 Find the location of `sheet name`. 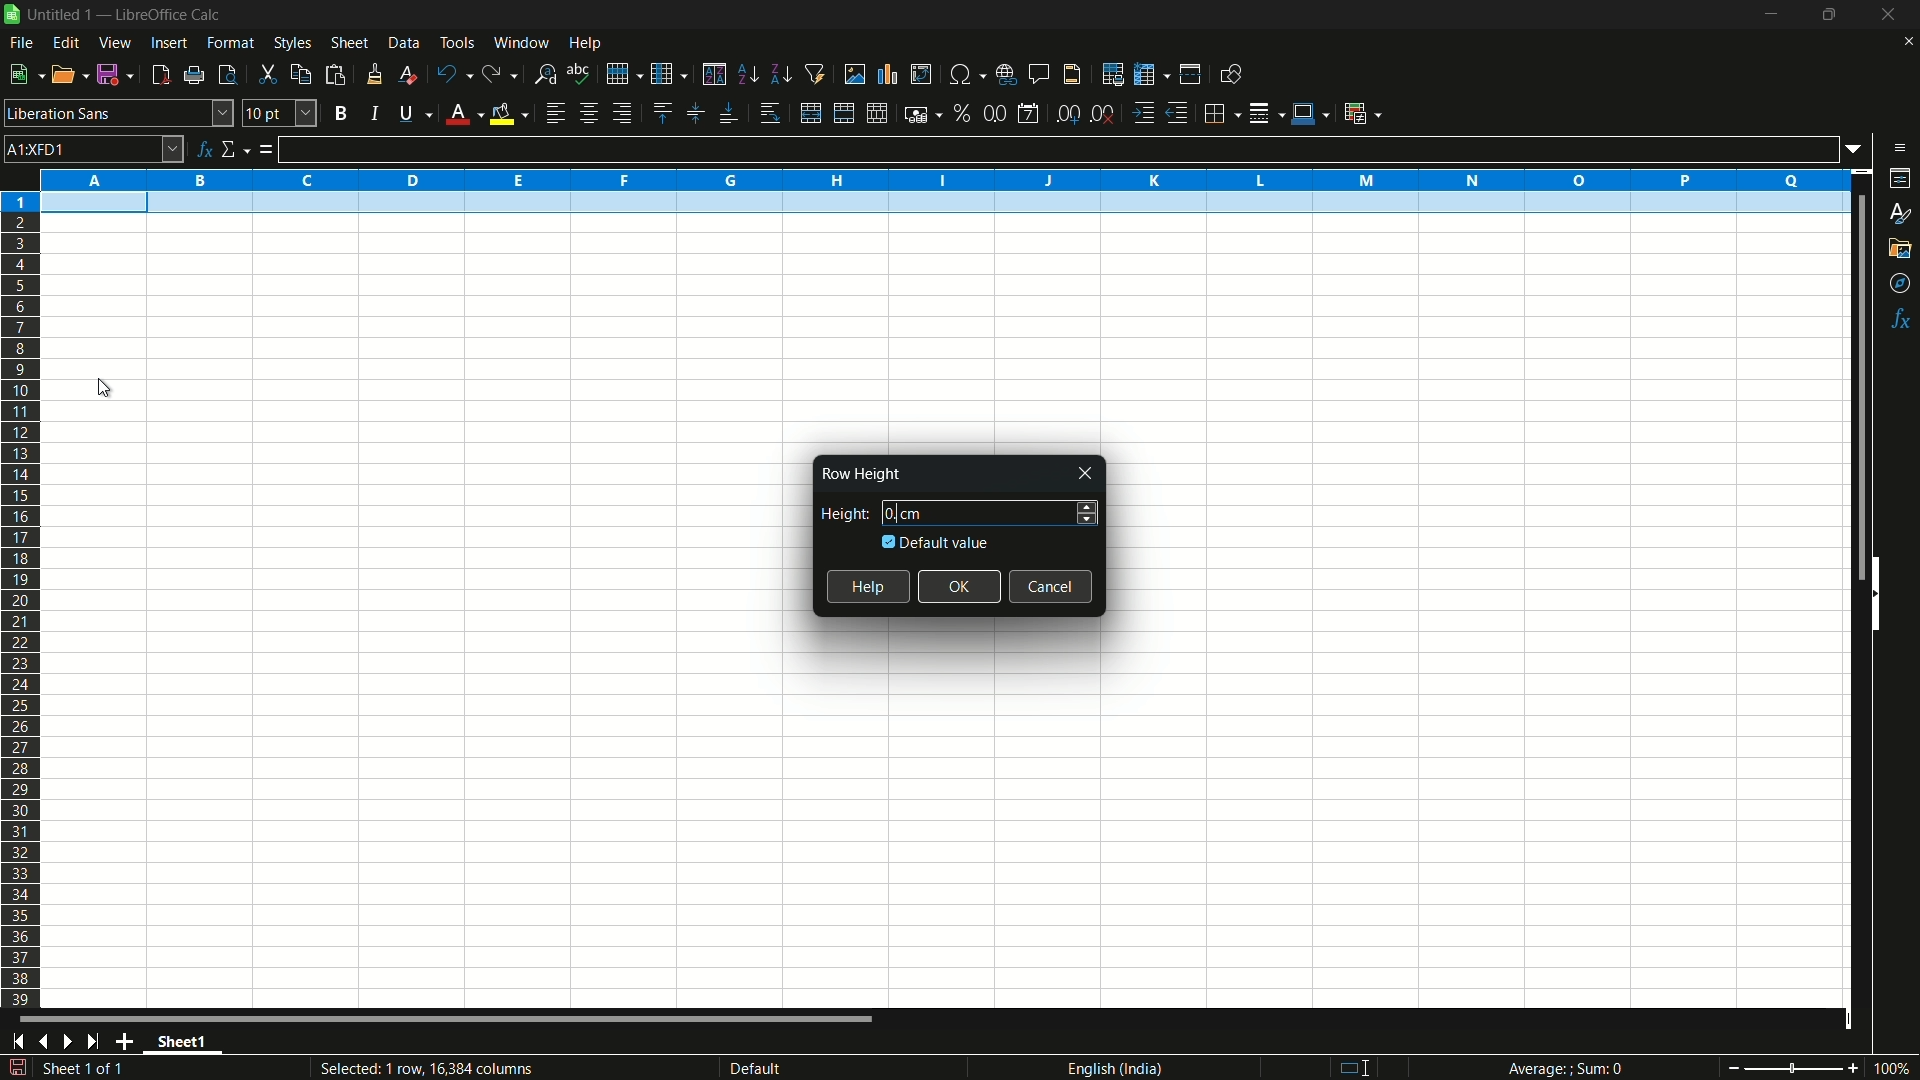

sheet name is located at coordinates (188, 1044).